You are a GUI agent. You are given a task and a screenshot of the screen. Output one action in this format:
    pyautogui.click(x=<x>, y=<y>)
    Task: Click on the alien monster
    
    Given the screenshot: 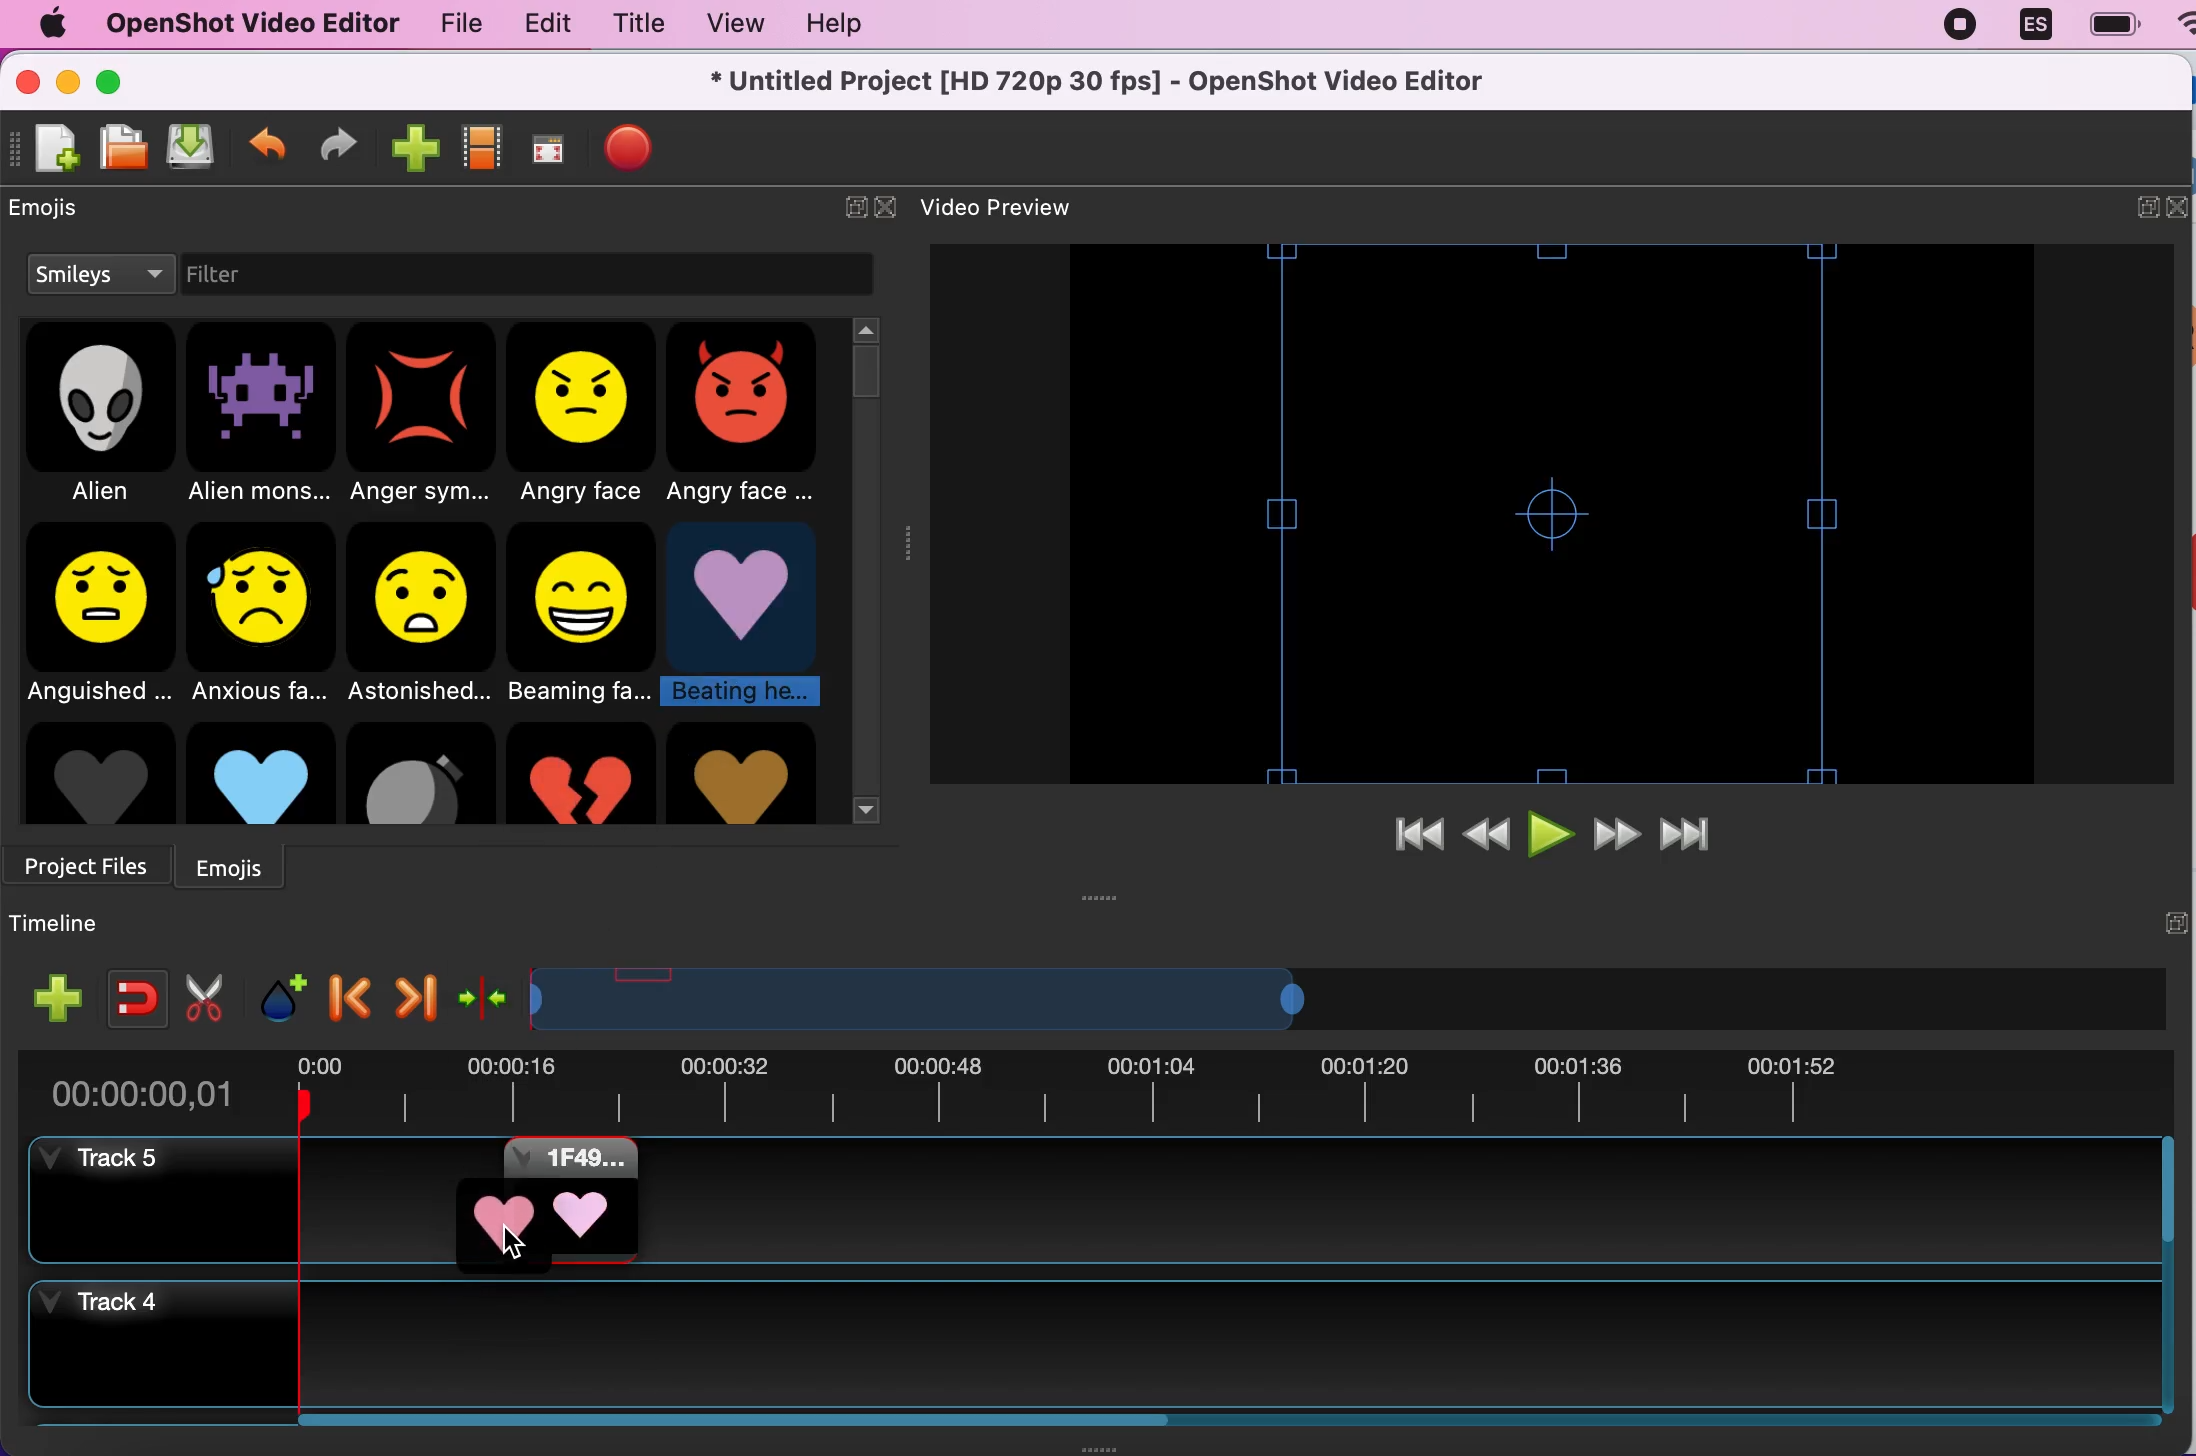 What is the action you would take?
    pyautogui.click(x=262, y=417)
    